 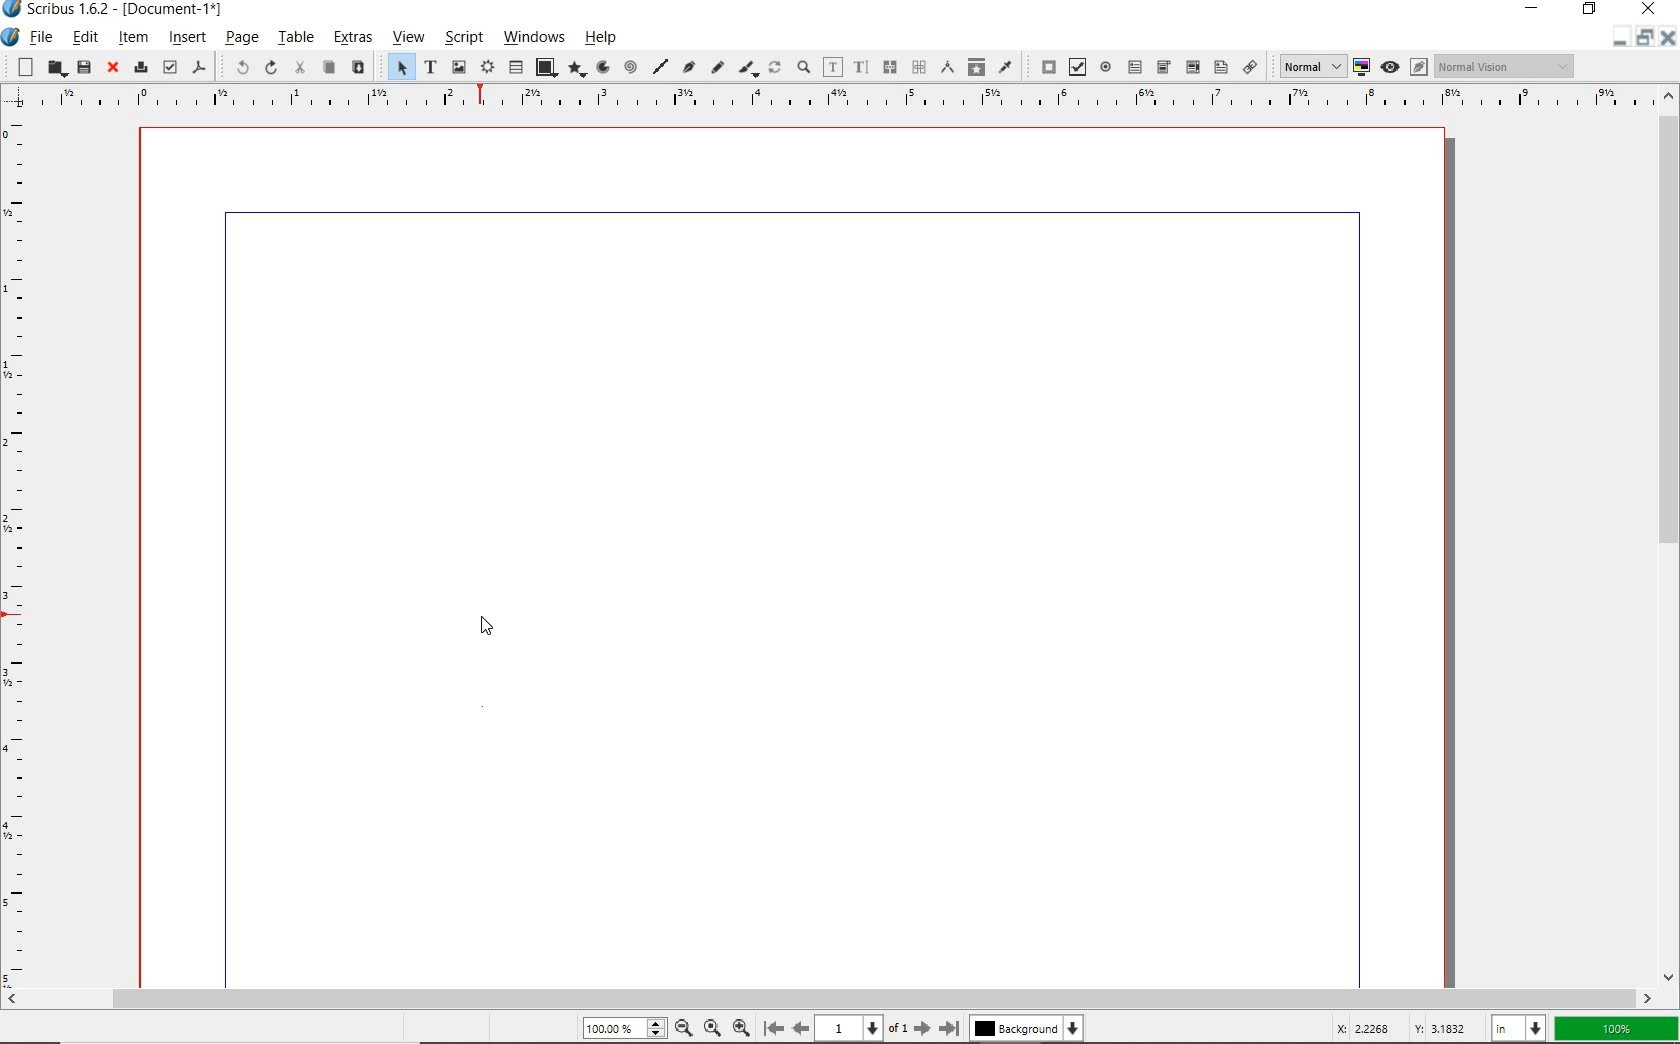 What do you see at coordinates (715, 68) in the screenshot?
I see `freehand line` at bounding box center [715, 68].